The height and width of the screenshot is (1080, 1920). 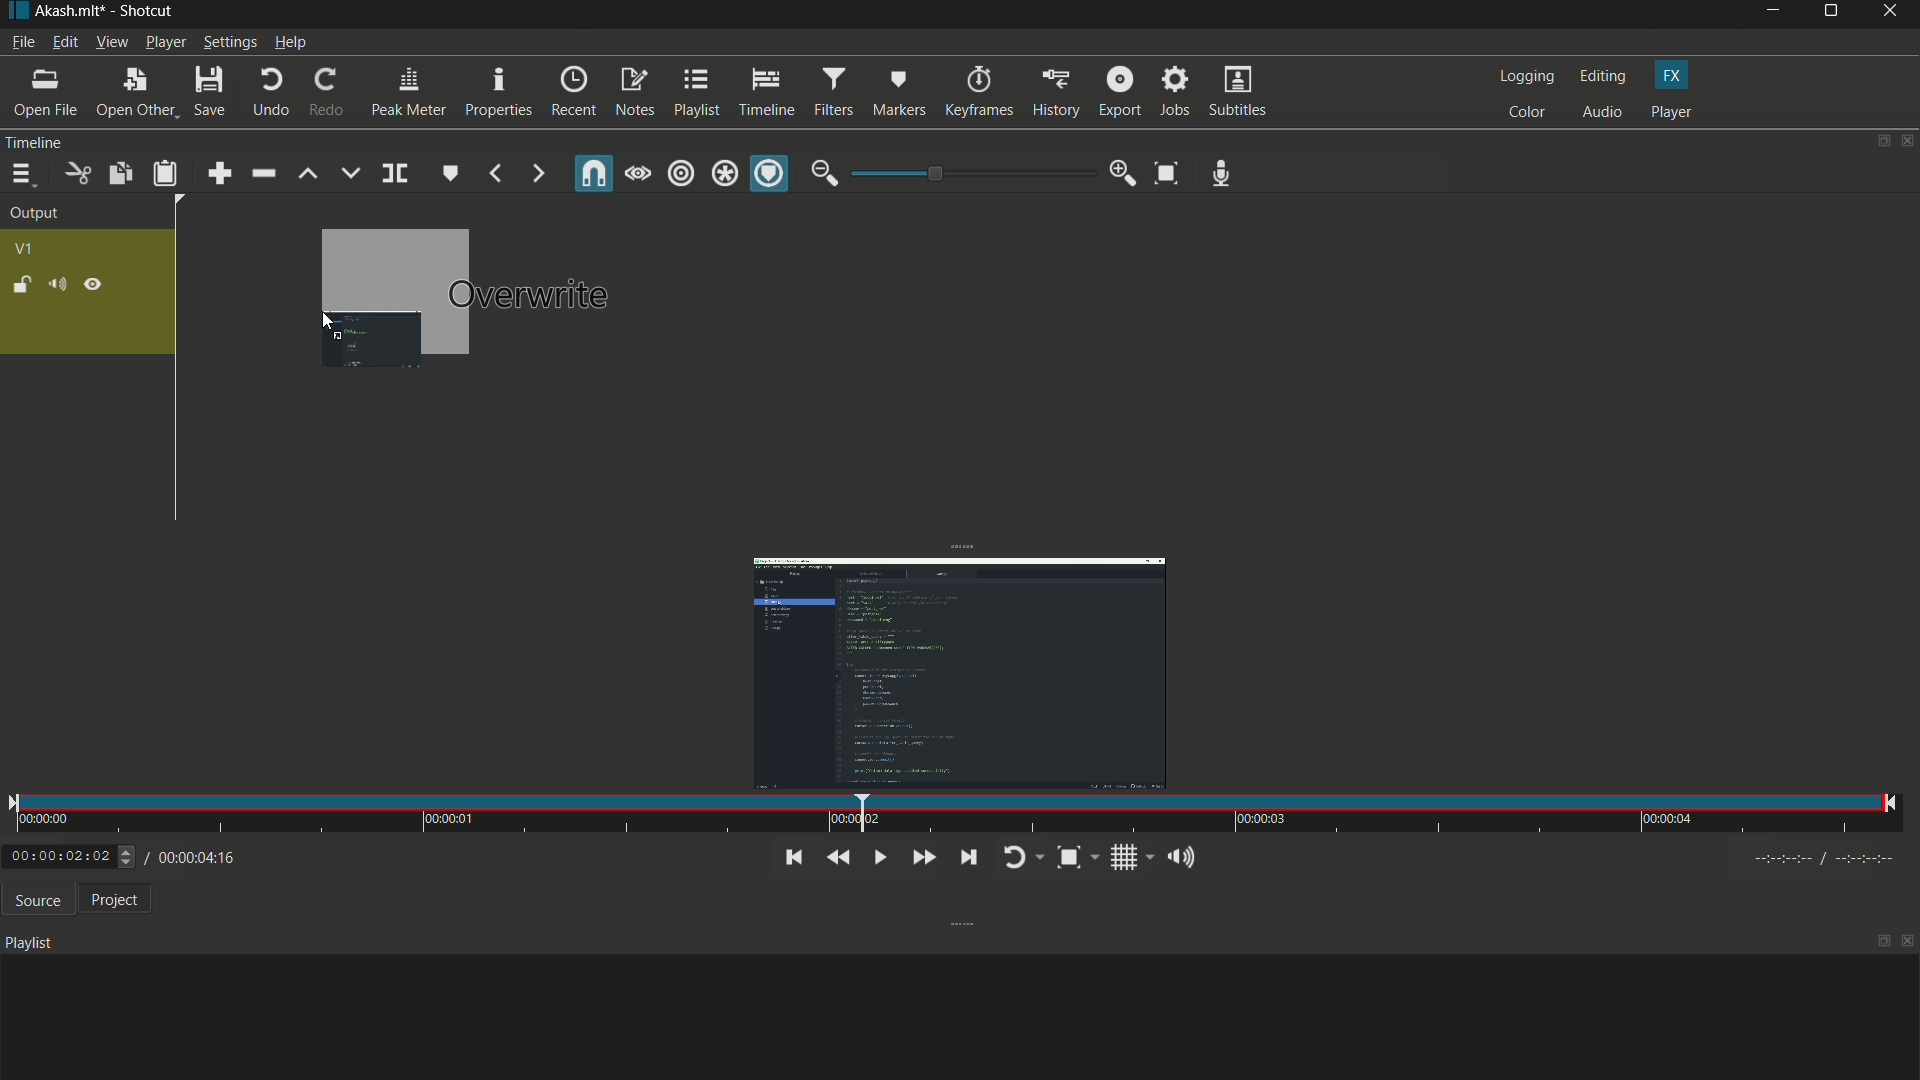 I want to click on close timeline, so click(x=1908, y=141).